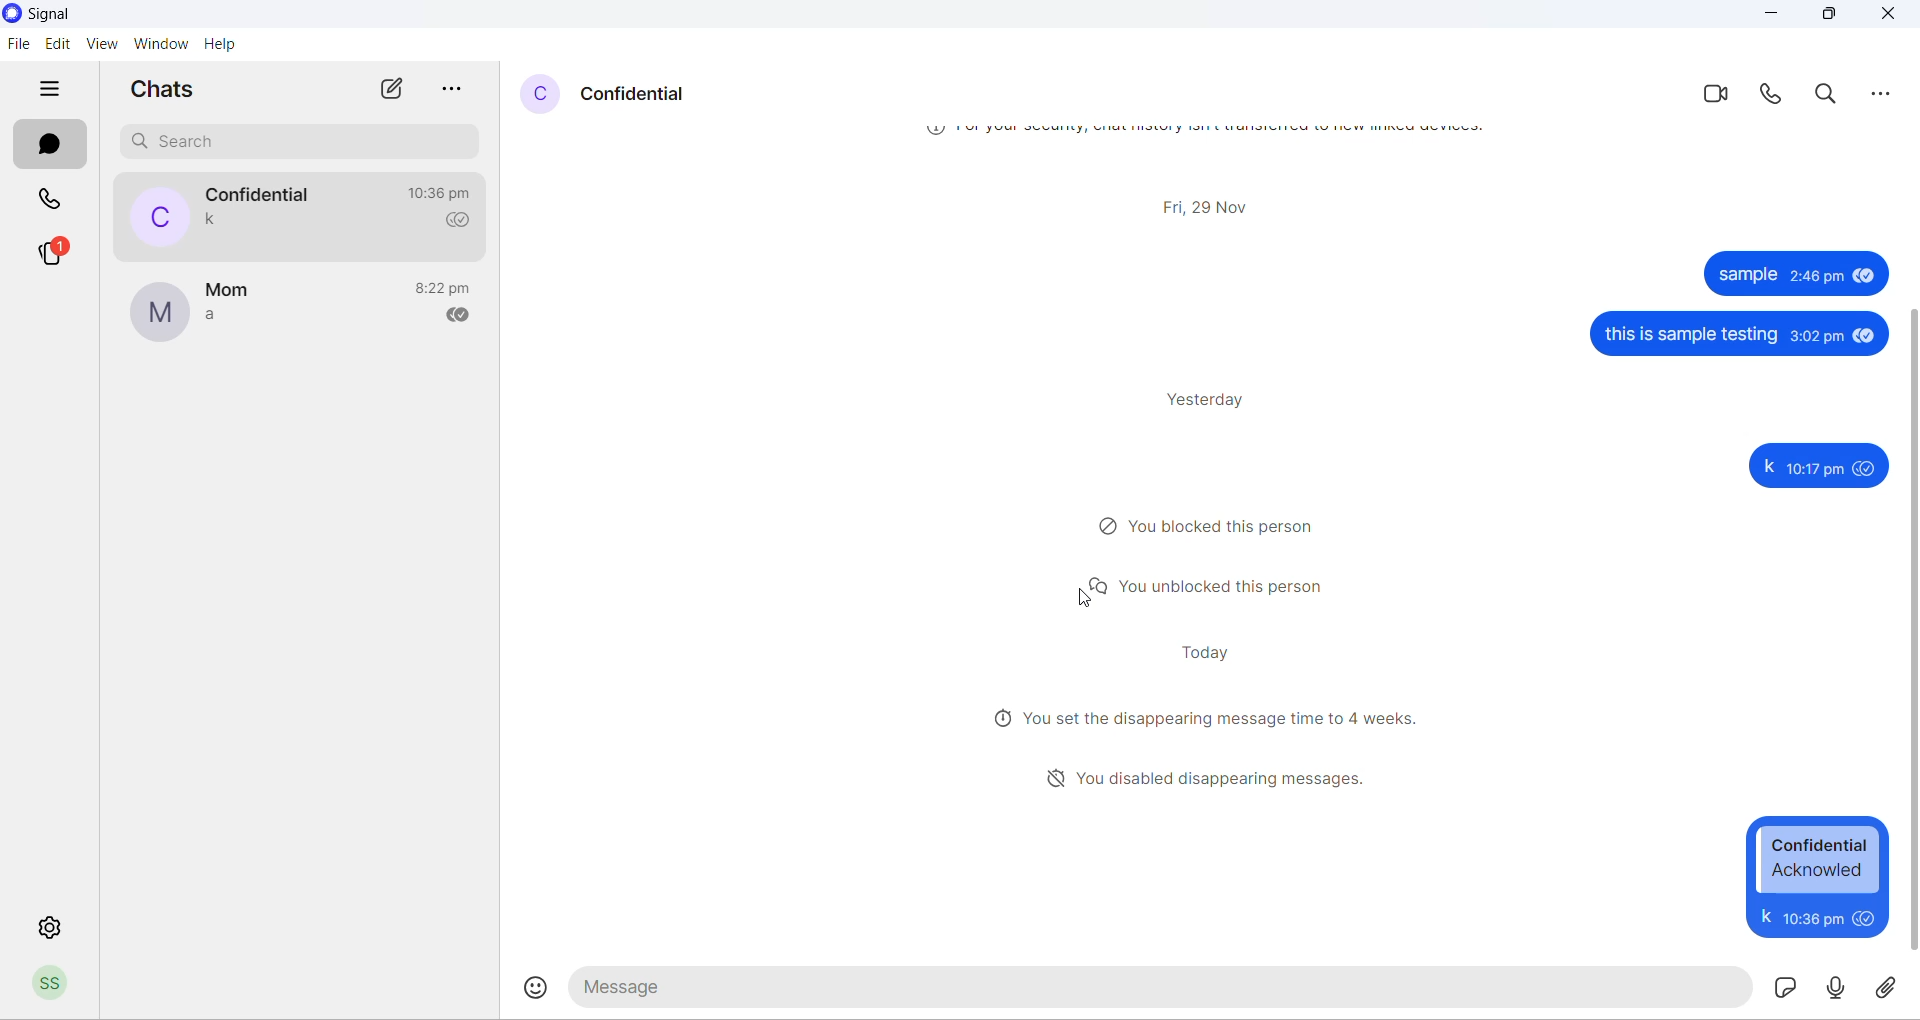  What do you see at coordinates (217, 221) in the screenshot?
I see `last message` at bounding box center [217, 221].